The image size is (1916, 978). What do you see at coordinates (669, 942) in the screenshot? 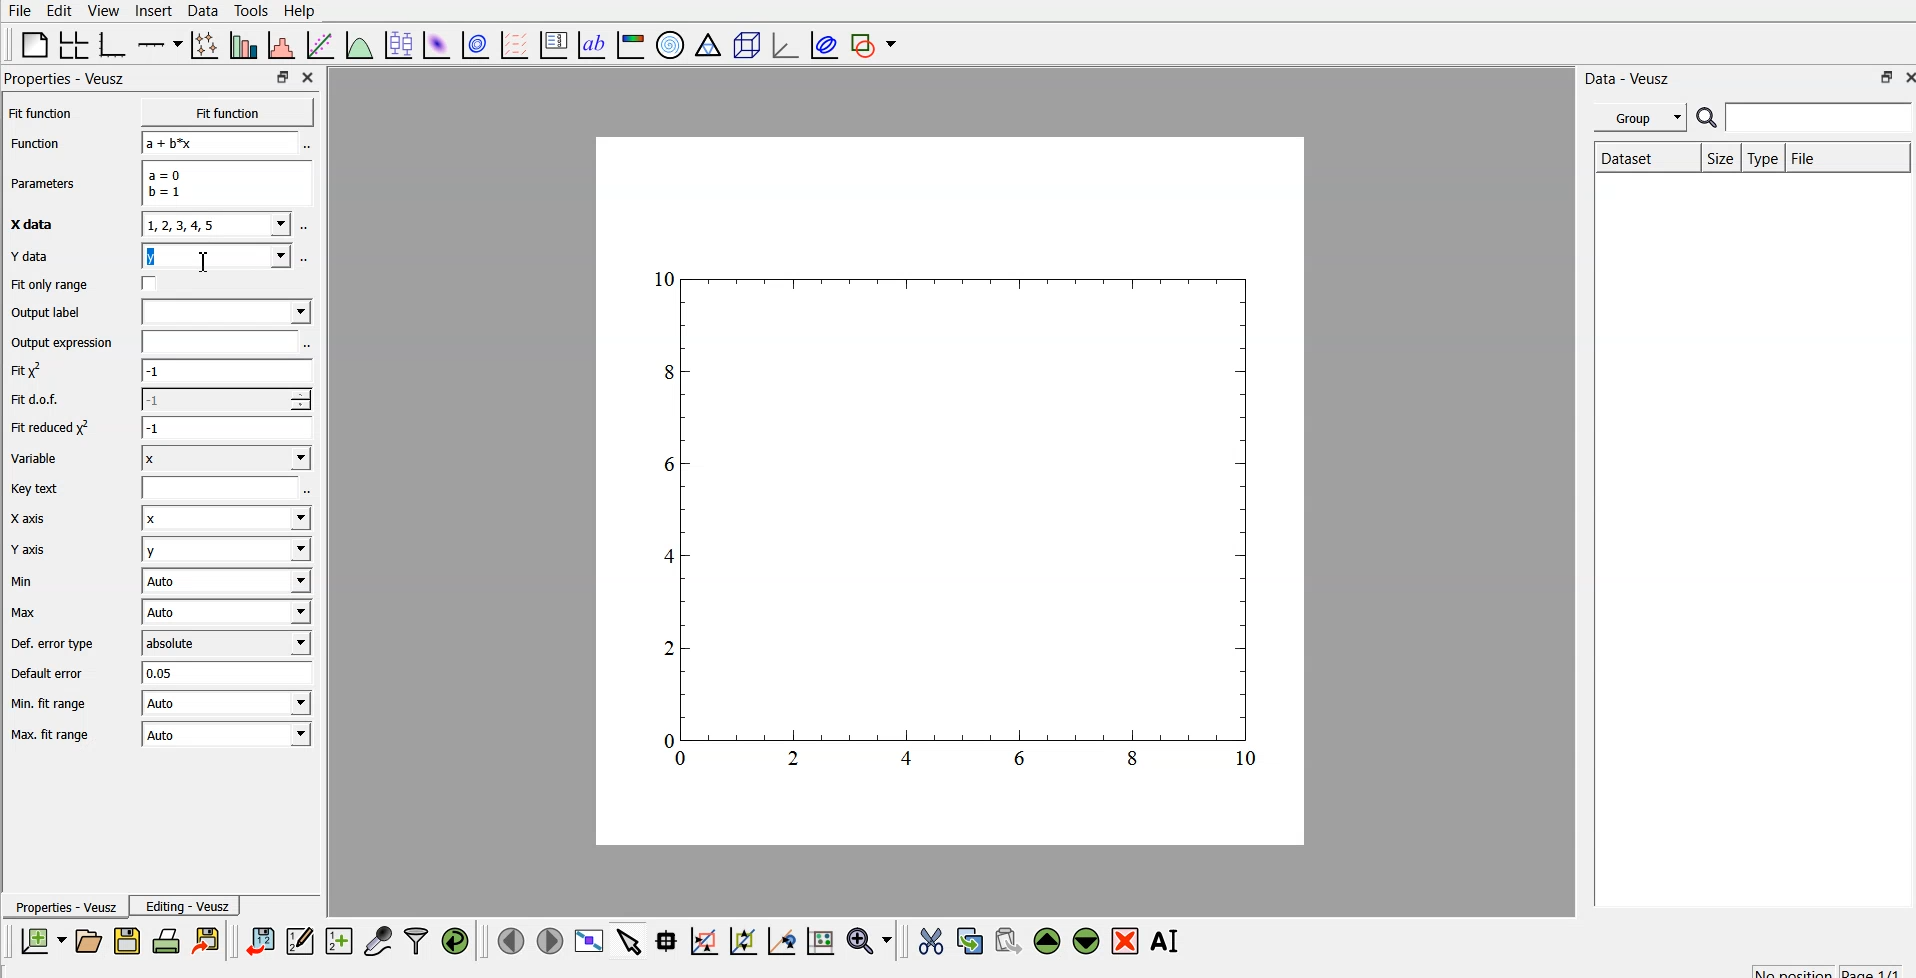
I see `read data points on the graph` at bounding box center [669, 942].